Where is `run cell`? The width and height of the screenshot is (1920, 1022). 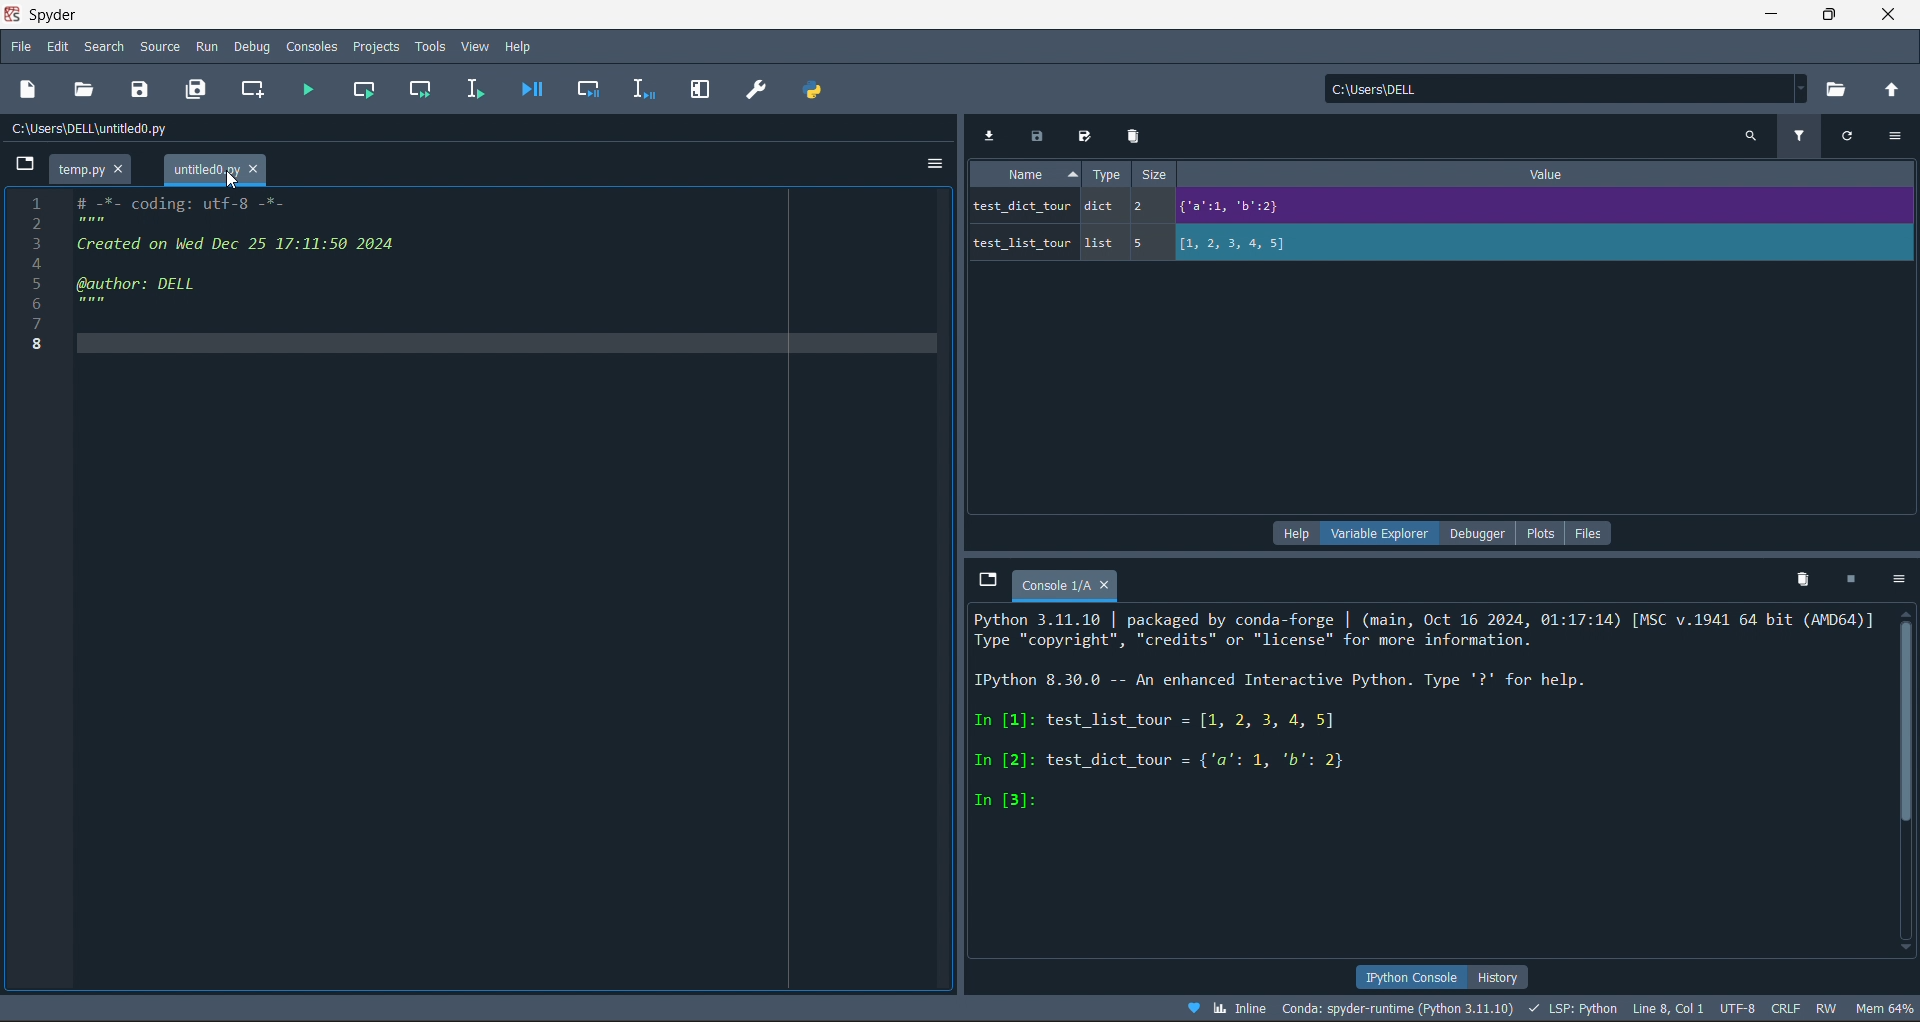 run cell is located at coordinates (363, 88).